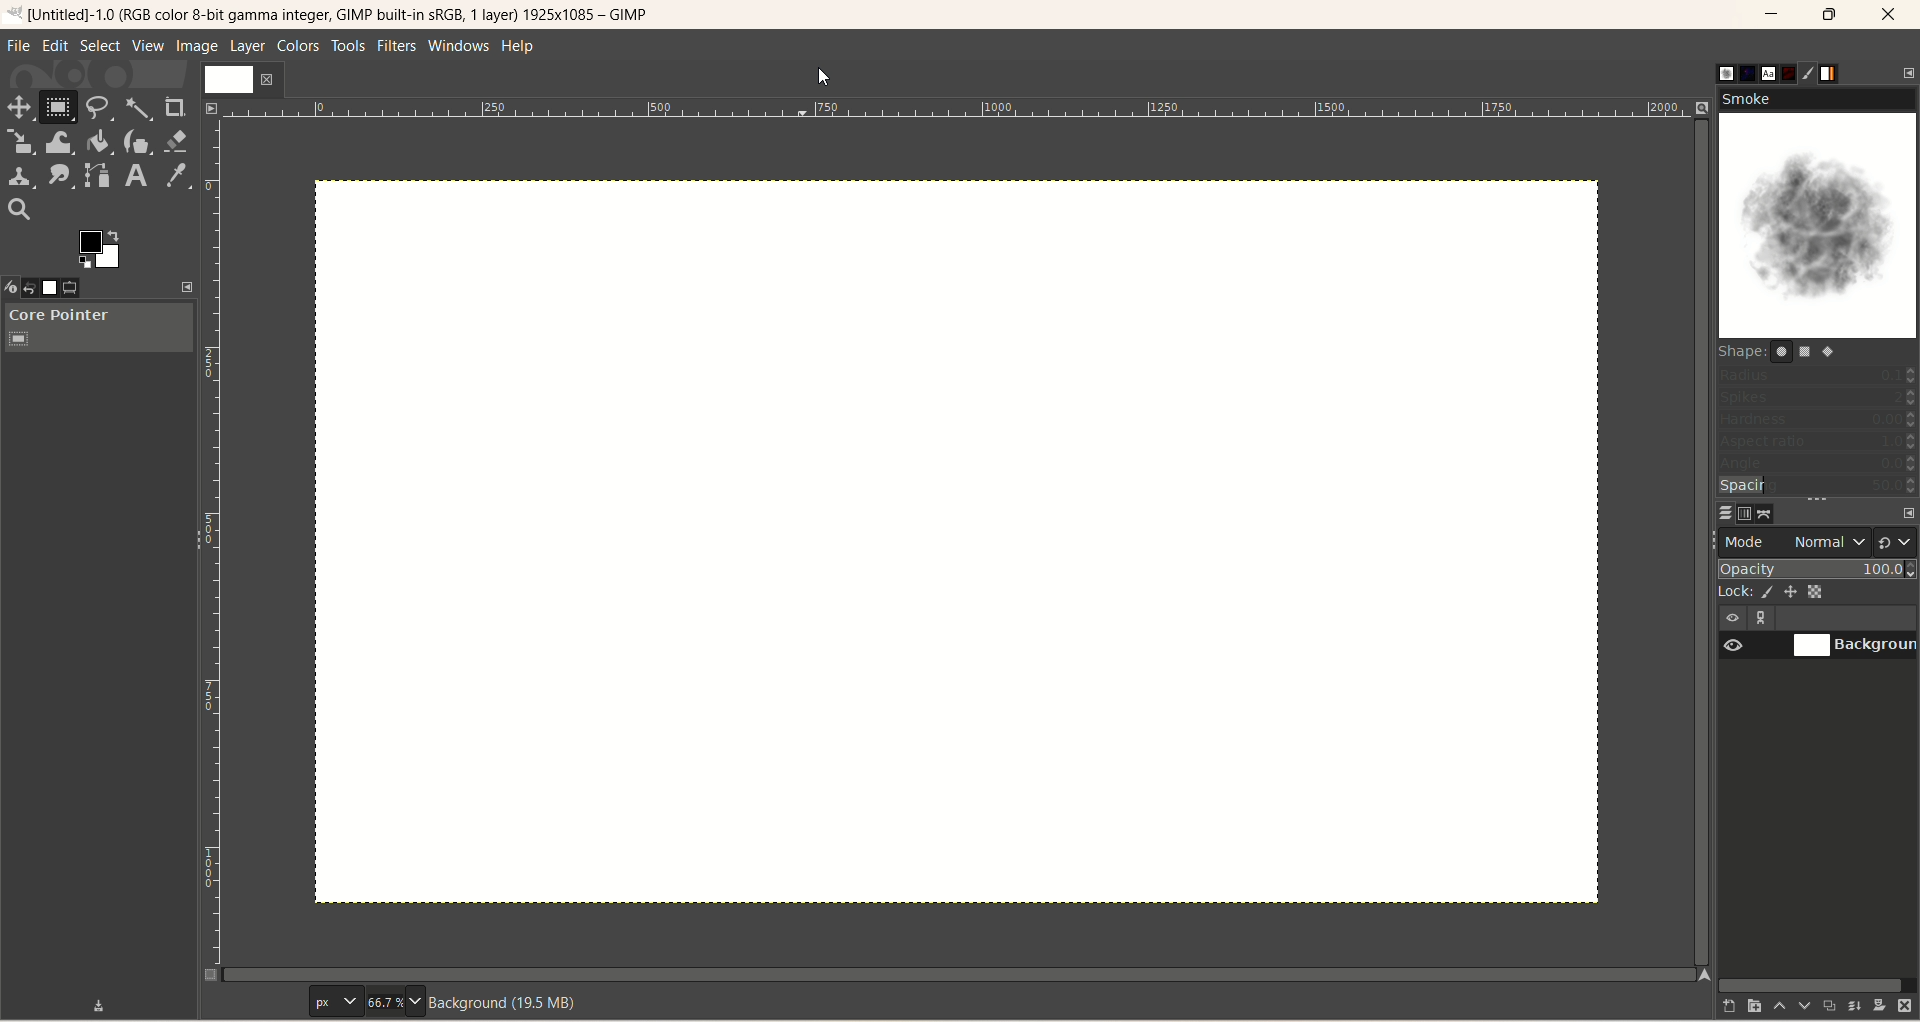  Describe the element at coordinates (20, 109) in the screenshot. I see `move tool` at that location.